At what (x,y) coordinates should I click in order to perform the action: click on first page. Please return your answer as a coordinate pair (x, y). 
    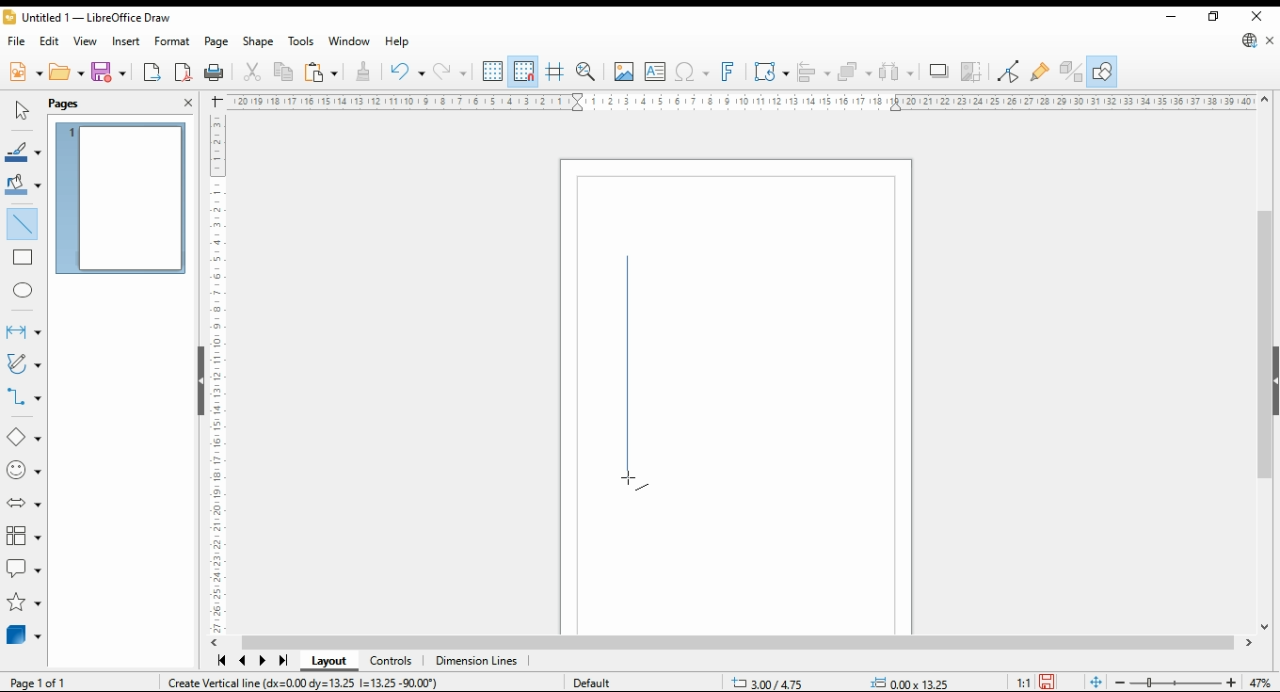
    Looking at the image, I should click on (221, 662).